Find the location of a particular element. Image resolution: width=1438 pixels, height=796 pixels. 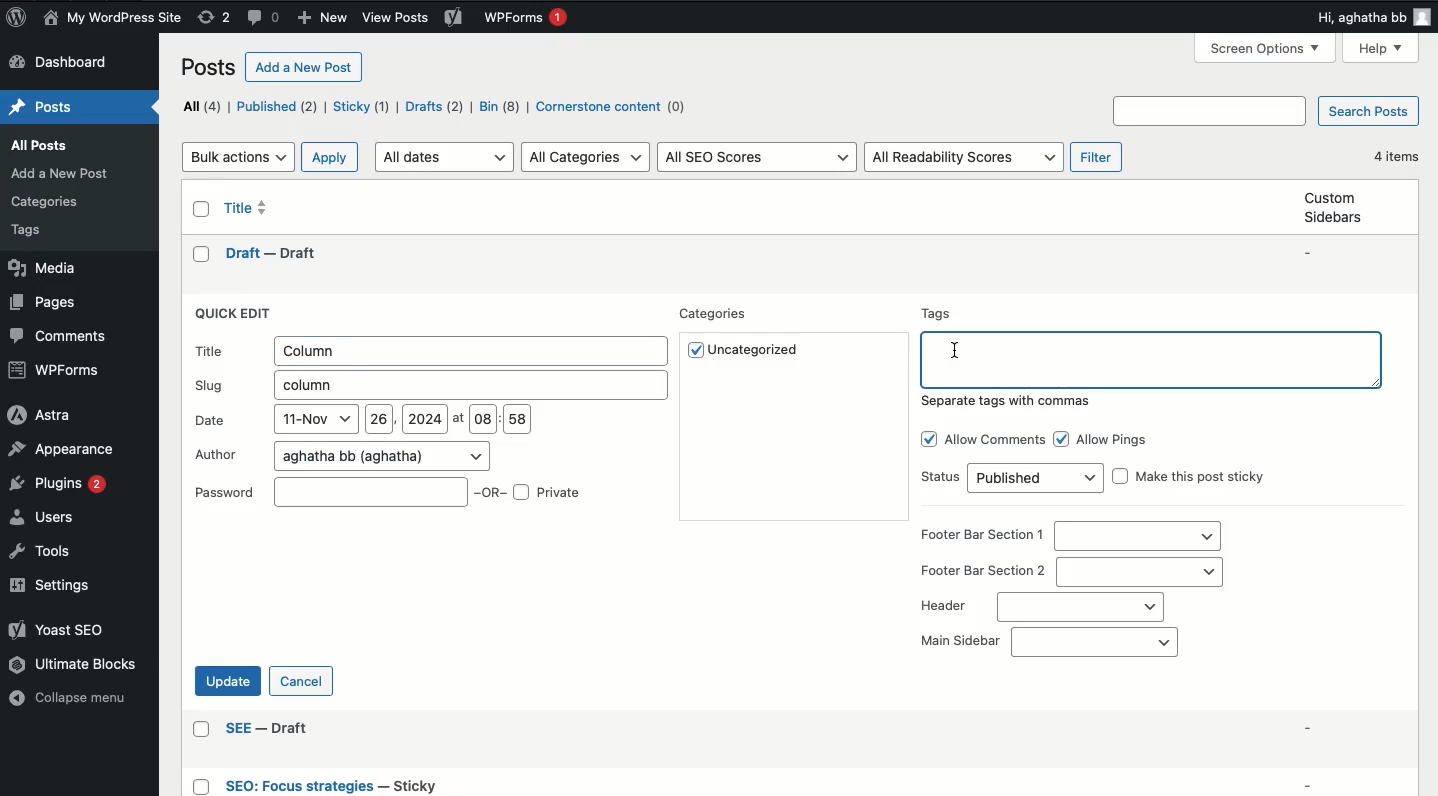

Appearance is located at coordinates (71, 450).